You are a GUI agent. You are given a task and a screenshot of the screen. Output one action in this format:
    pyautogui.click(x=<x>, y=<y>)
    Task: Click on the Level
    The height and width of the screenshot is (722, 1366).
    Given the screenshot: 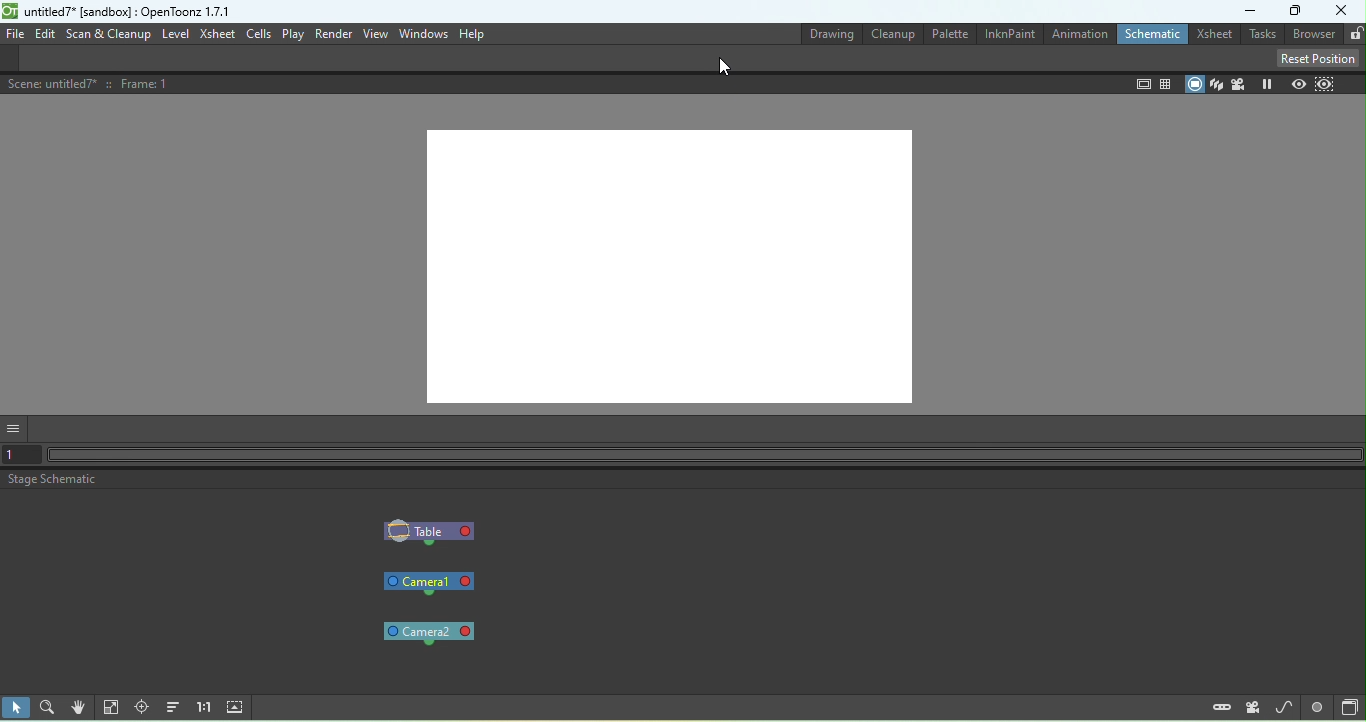 What is the action you would take?
    pyautogui.click(x=177, y=33)
    